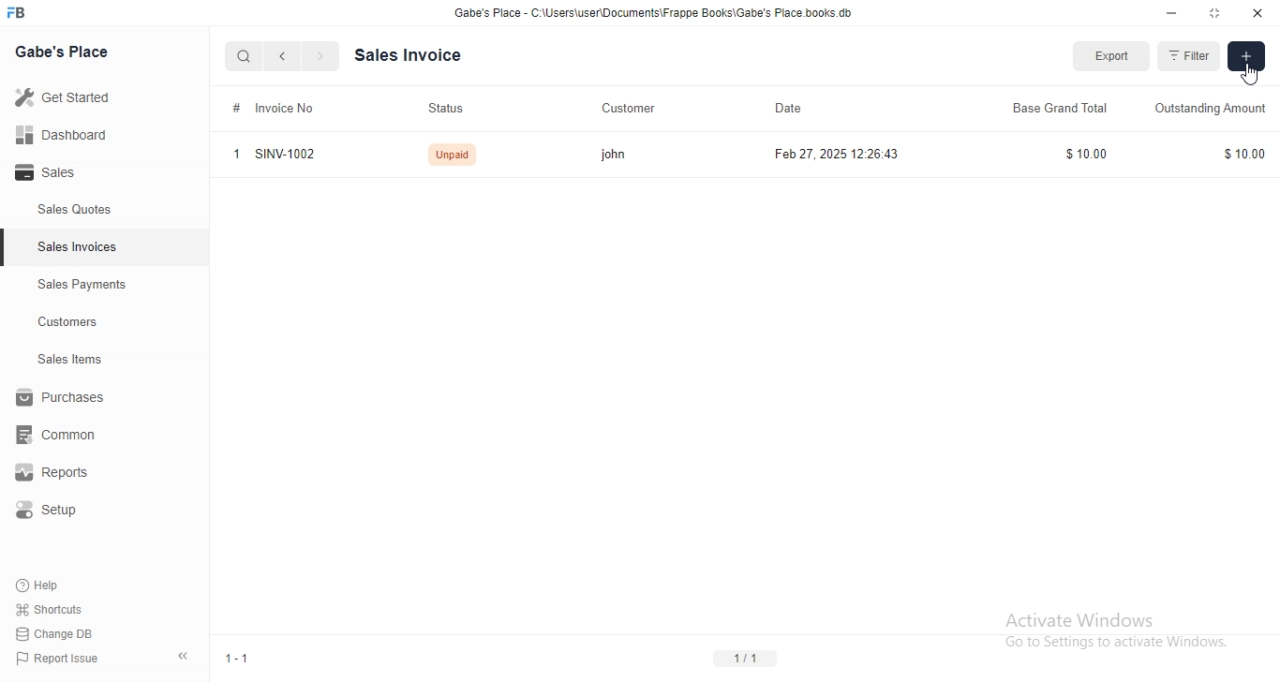  What do you see at coordinates (1185, 55) in the screenshot?
I see `Filter` at bounding box center [1185, 55].